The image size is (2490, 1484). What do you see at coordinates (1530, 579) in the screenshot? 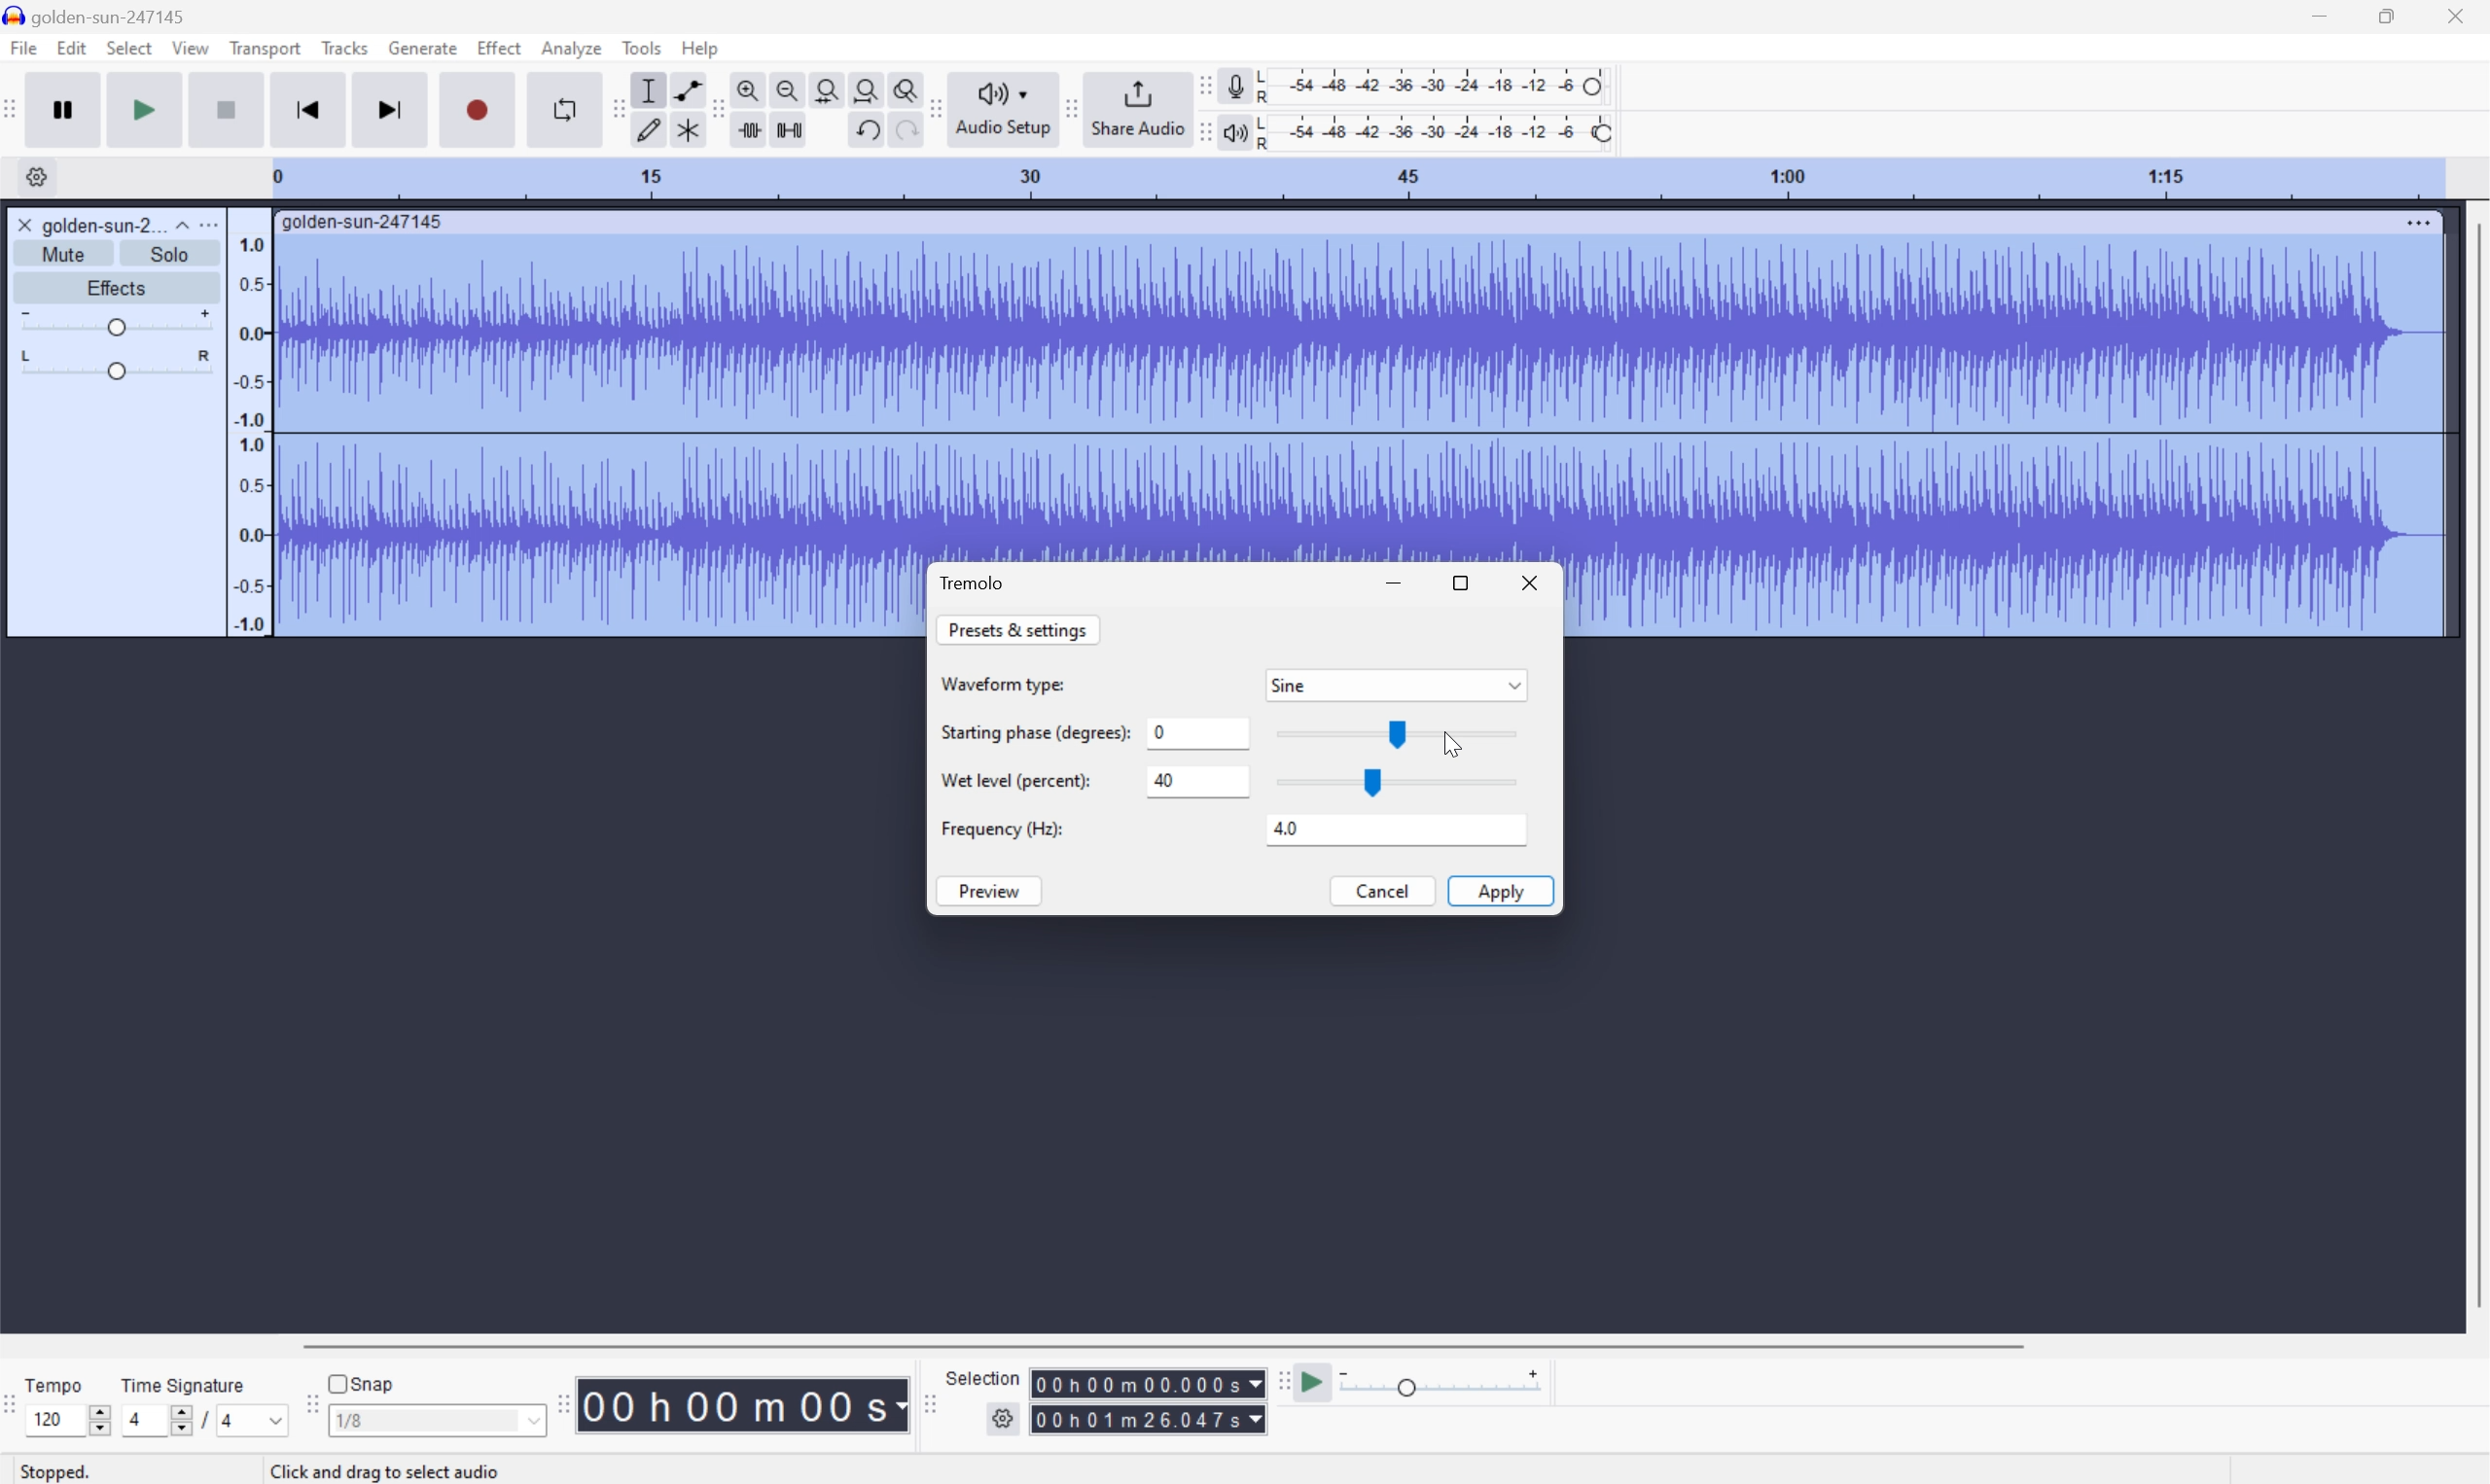
I see `Close` at bounding box center [1530, 579].